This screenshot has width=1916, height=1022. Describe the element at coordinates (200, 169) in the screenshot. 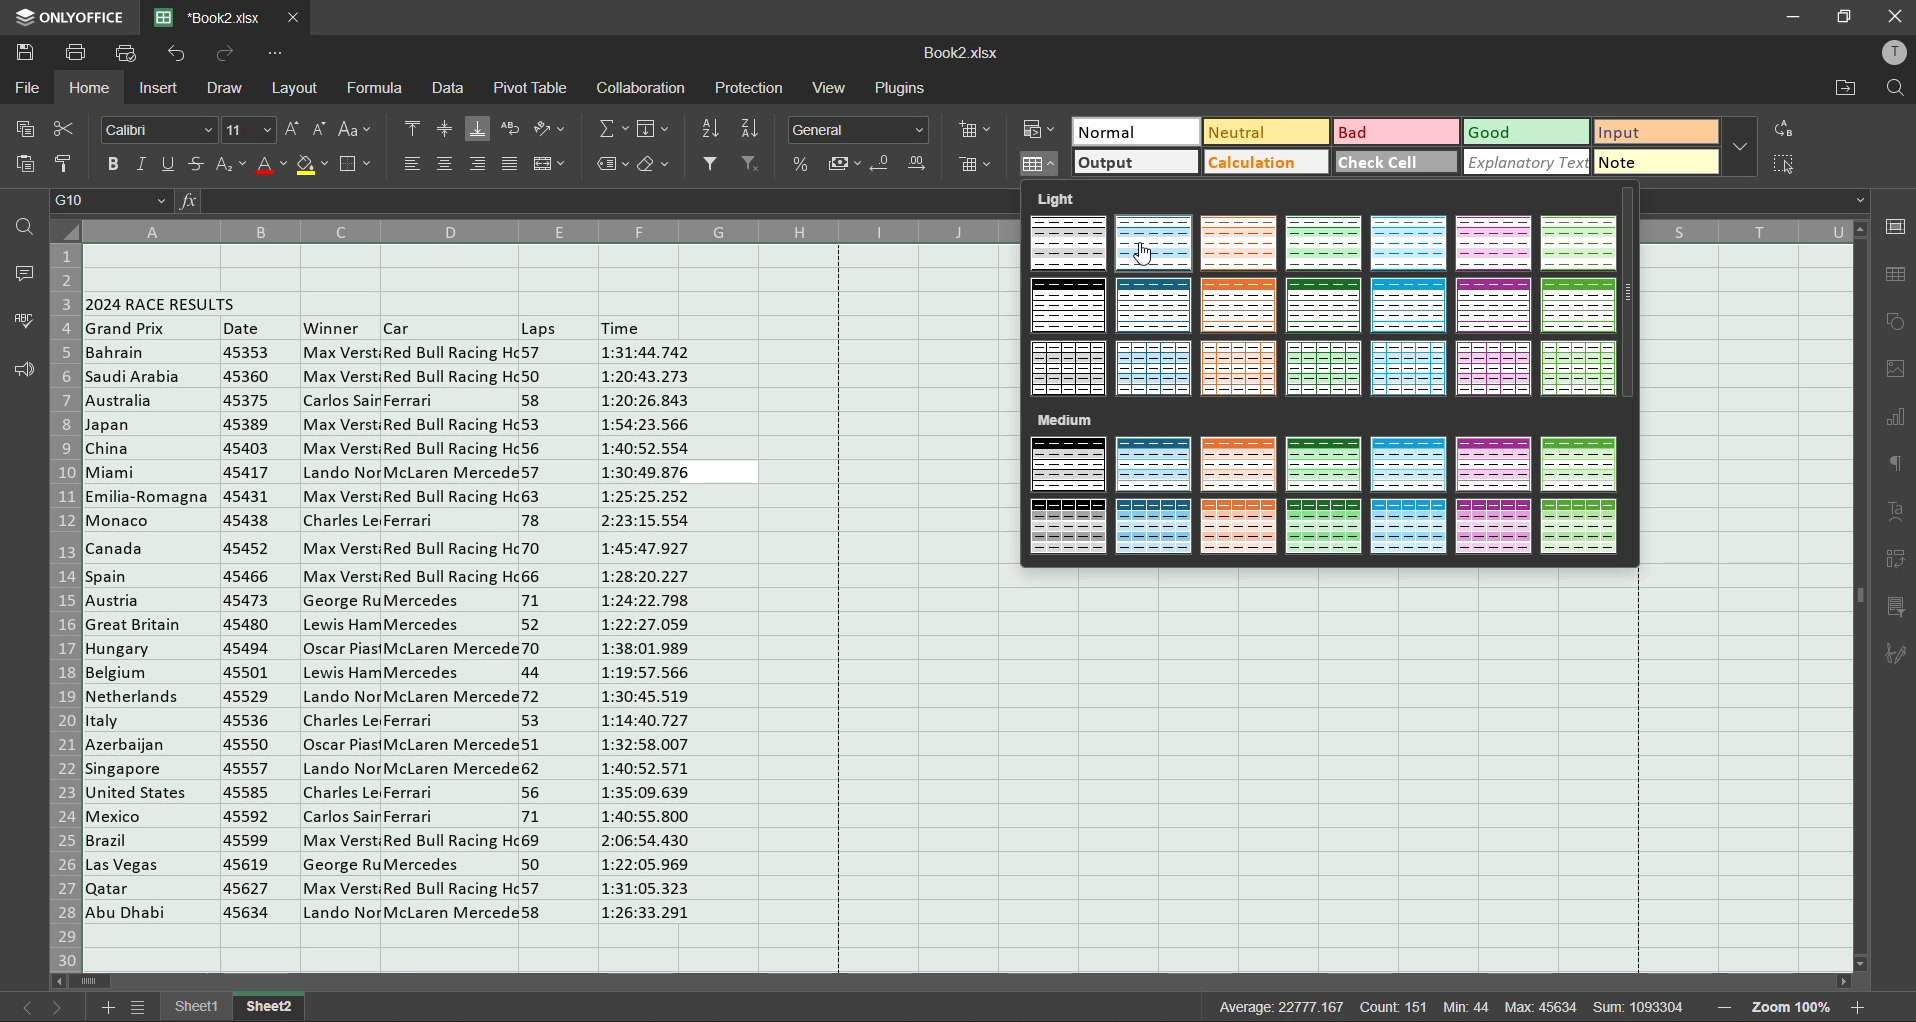

I see `strikethrough` at that location.